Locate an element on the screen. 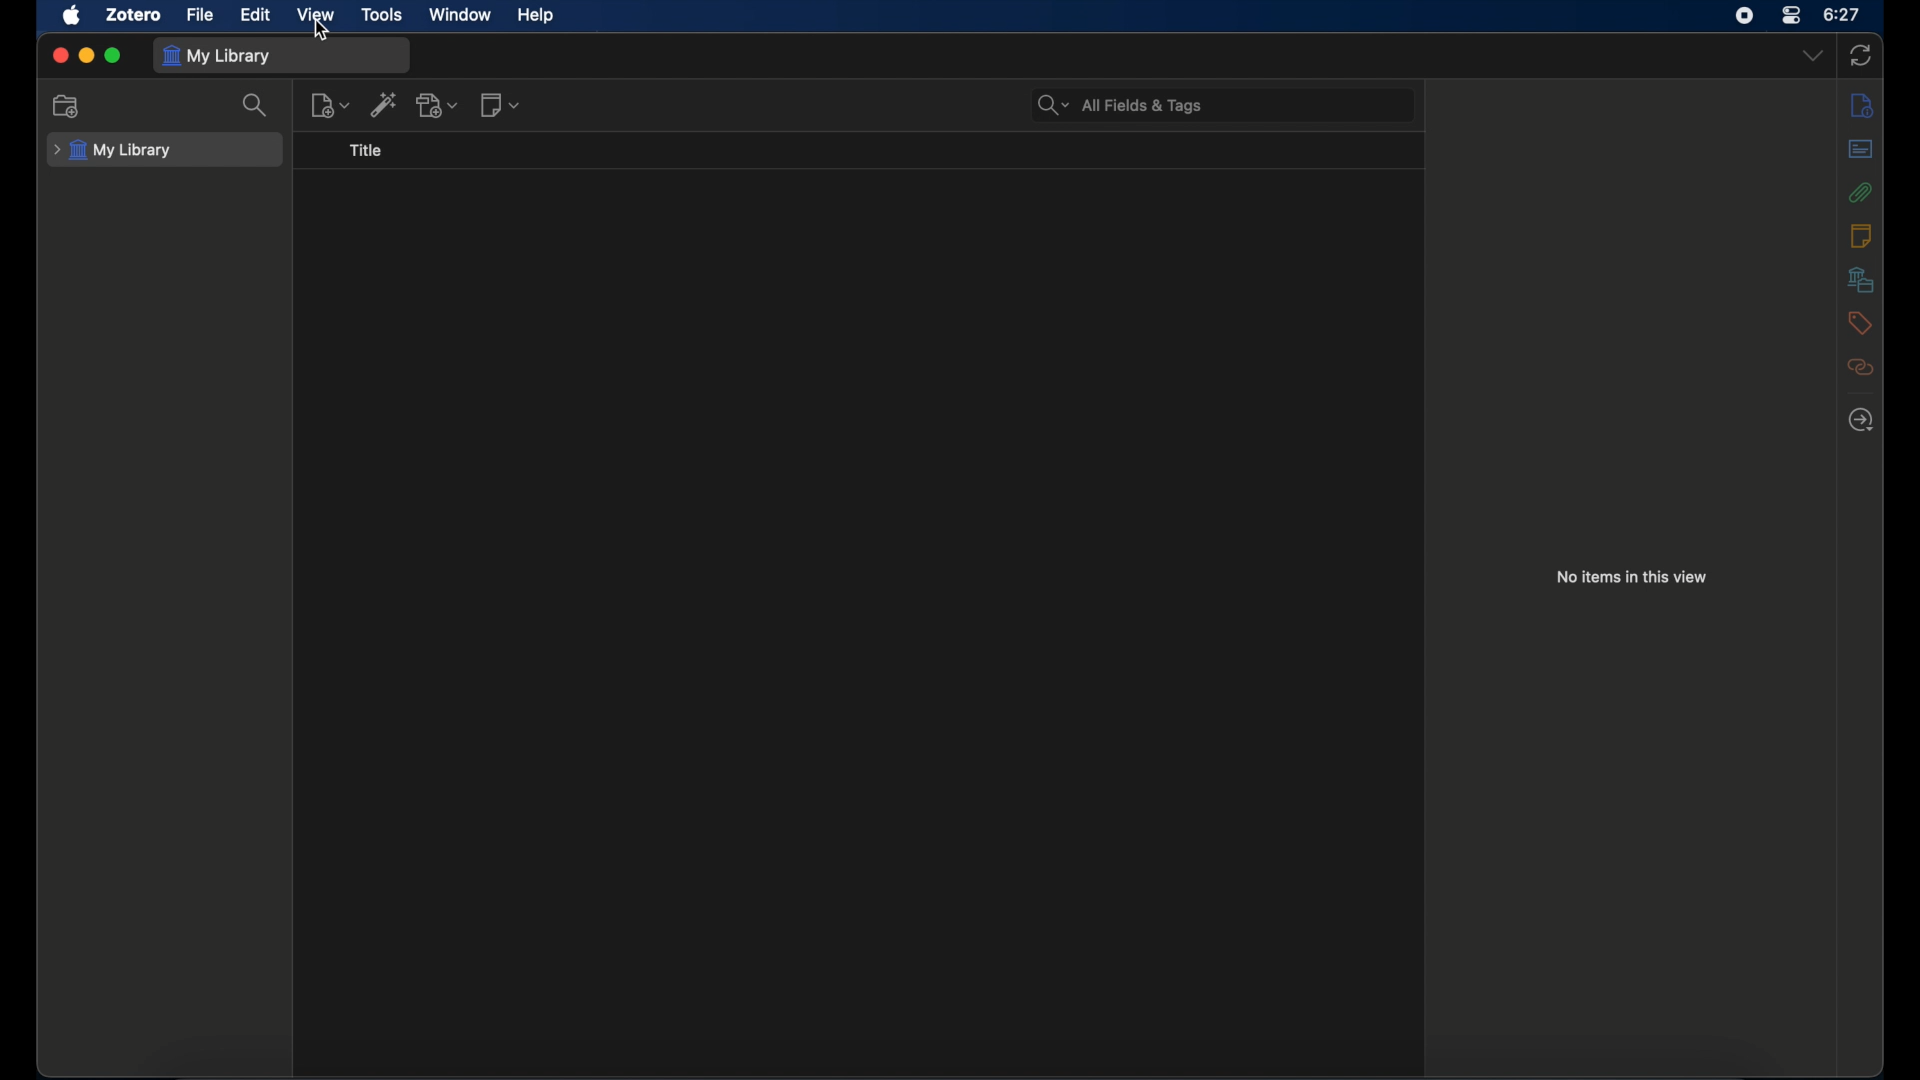 Image resolution: width=1920 pixels, height=1080 pixels. add item by identifier is located at coordinates (384, 104).